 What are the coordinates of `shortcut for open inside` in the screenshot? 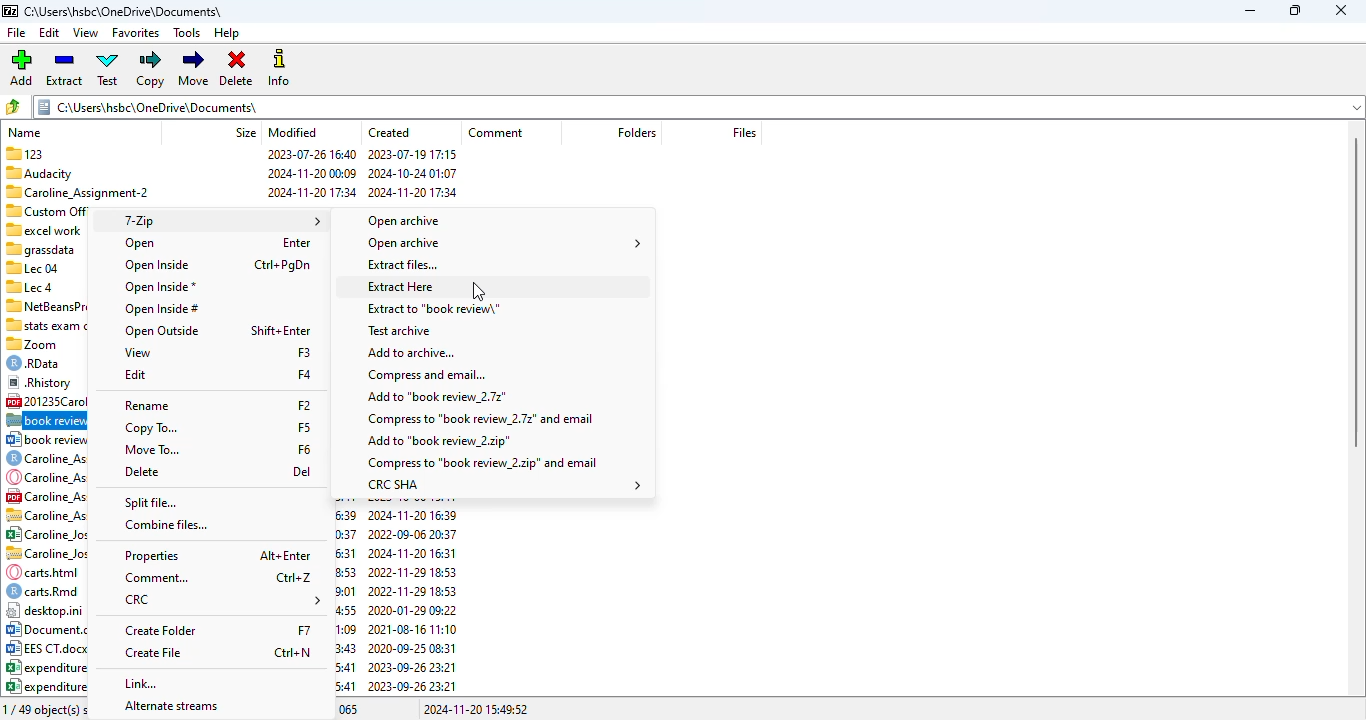 It's located at (282, 265).